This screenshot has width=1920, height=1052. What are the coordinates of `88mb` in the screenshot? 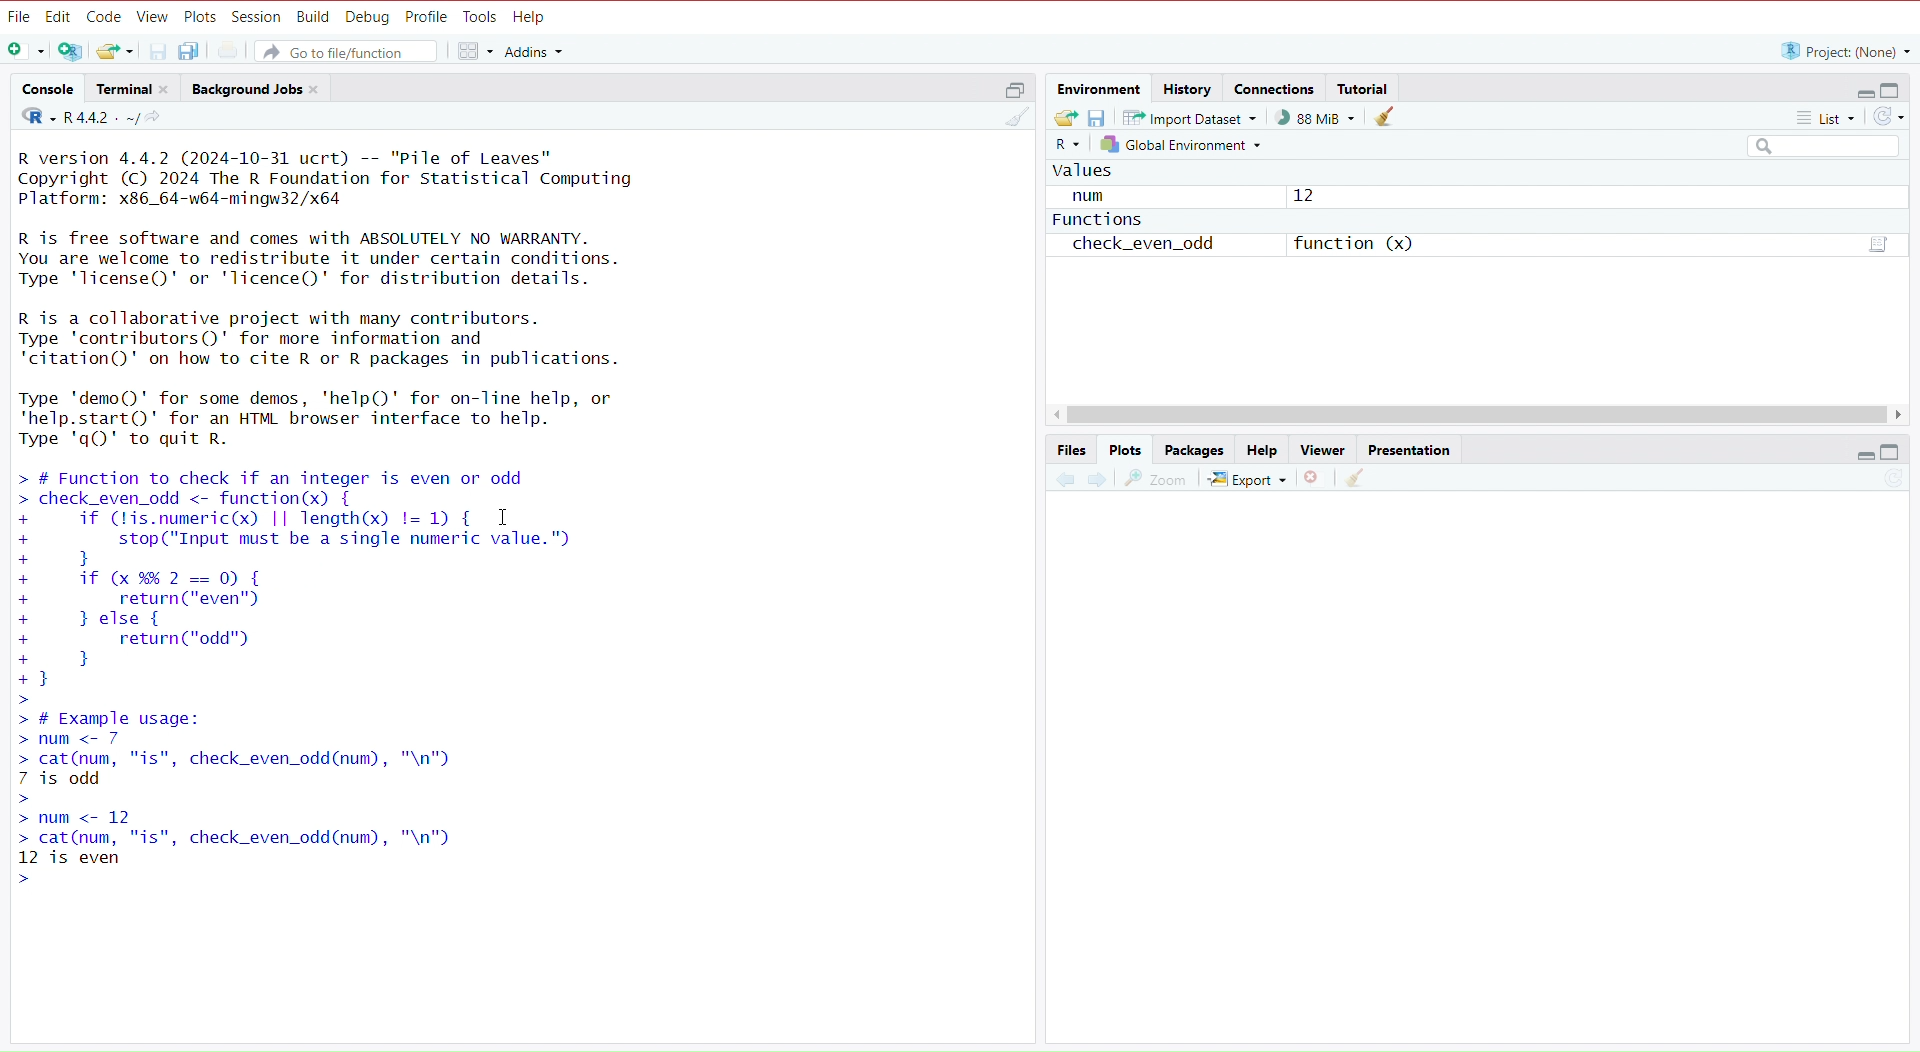 It's located at (1317, 118).